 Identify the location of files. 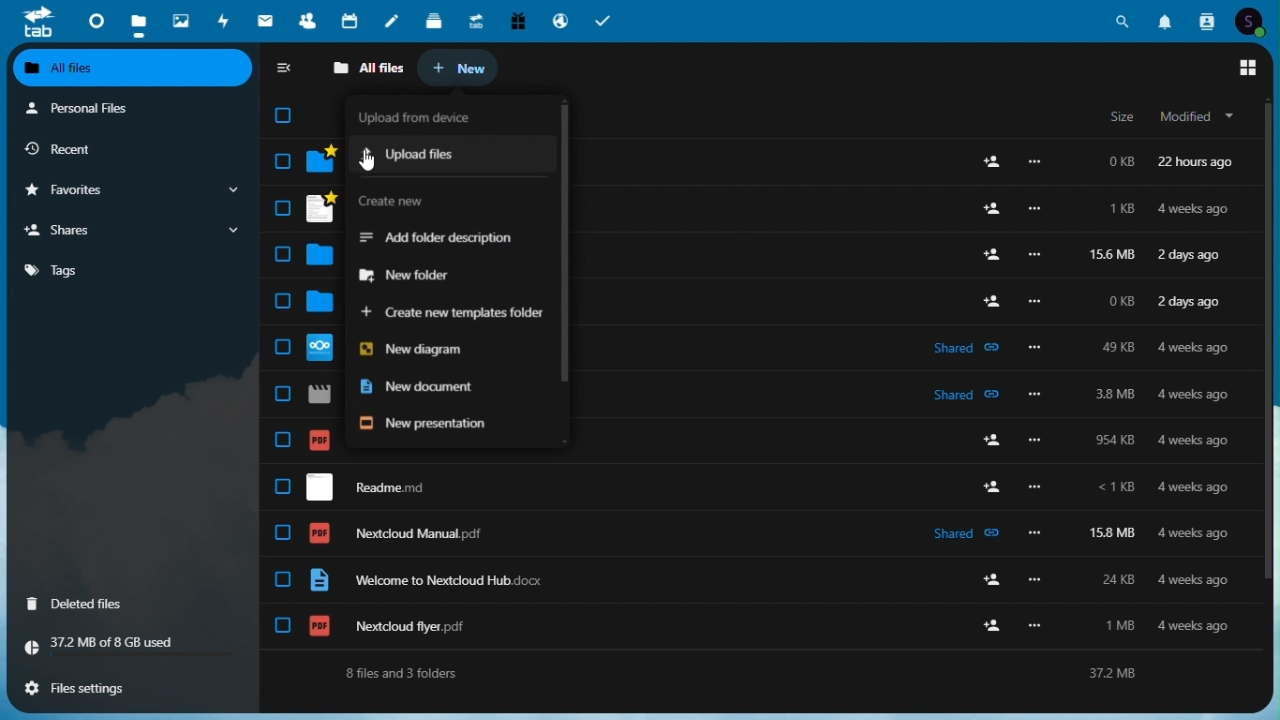
(138, 21).